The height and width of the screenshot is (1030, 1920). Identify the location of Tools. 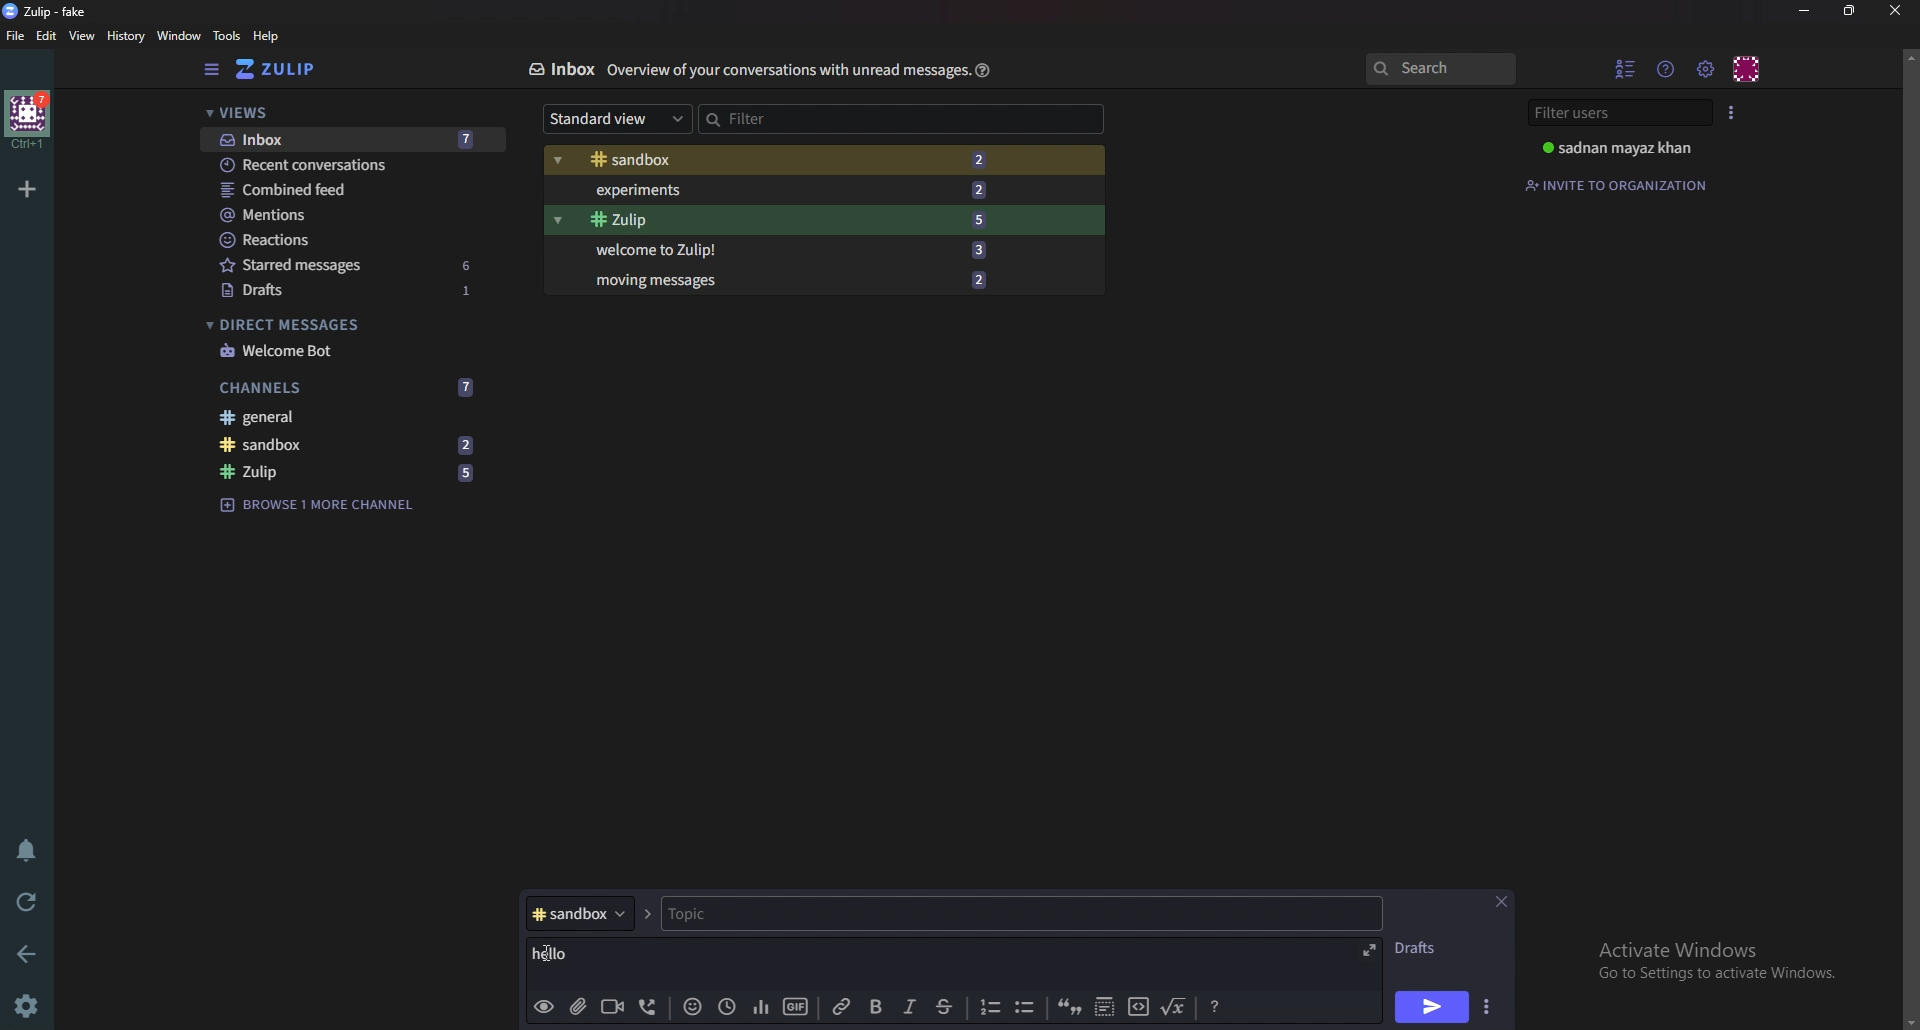
(228, 37).